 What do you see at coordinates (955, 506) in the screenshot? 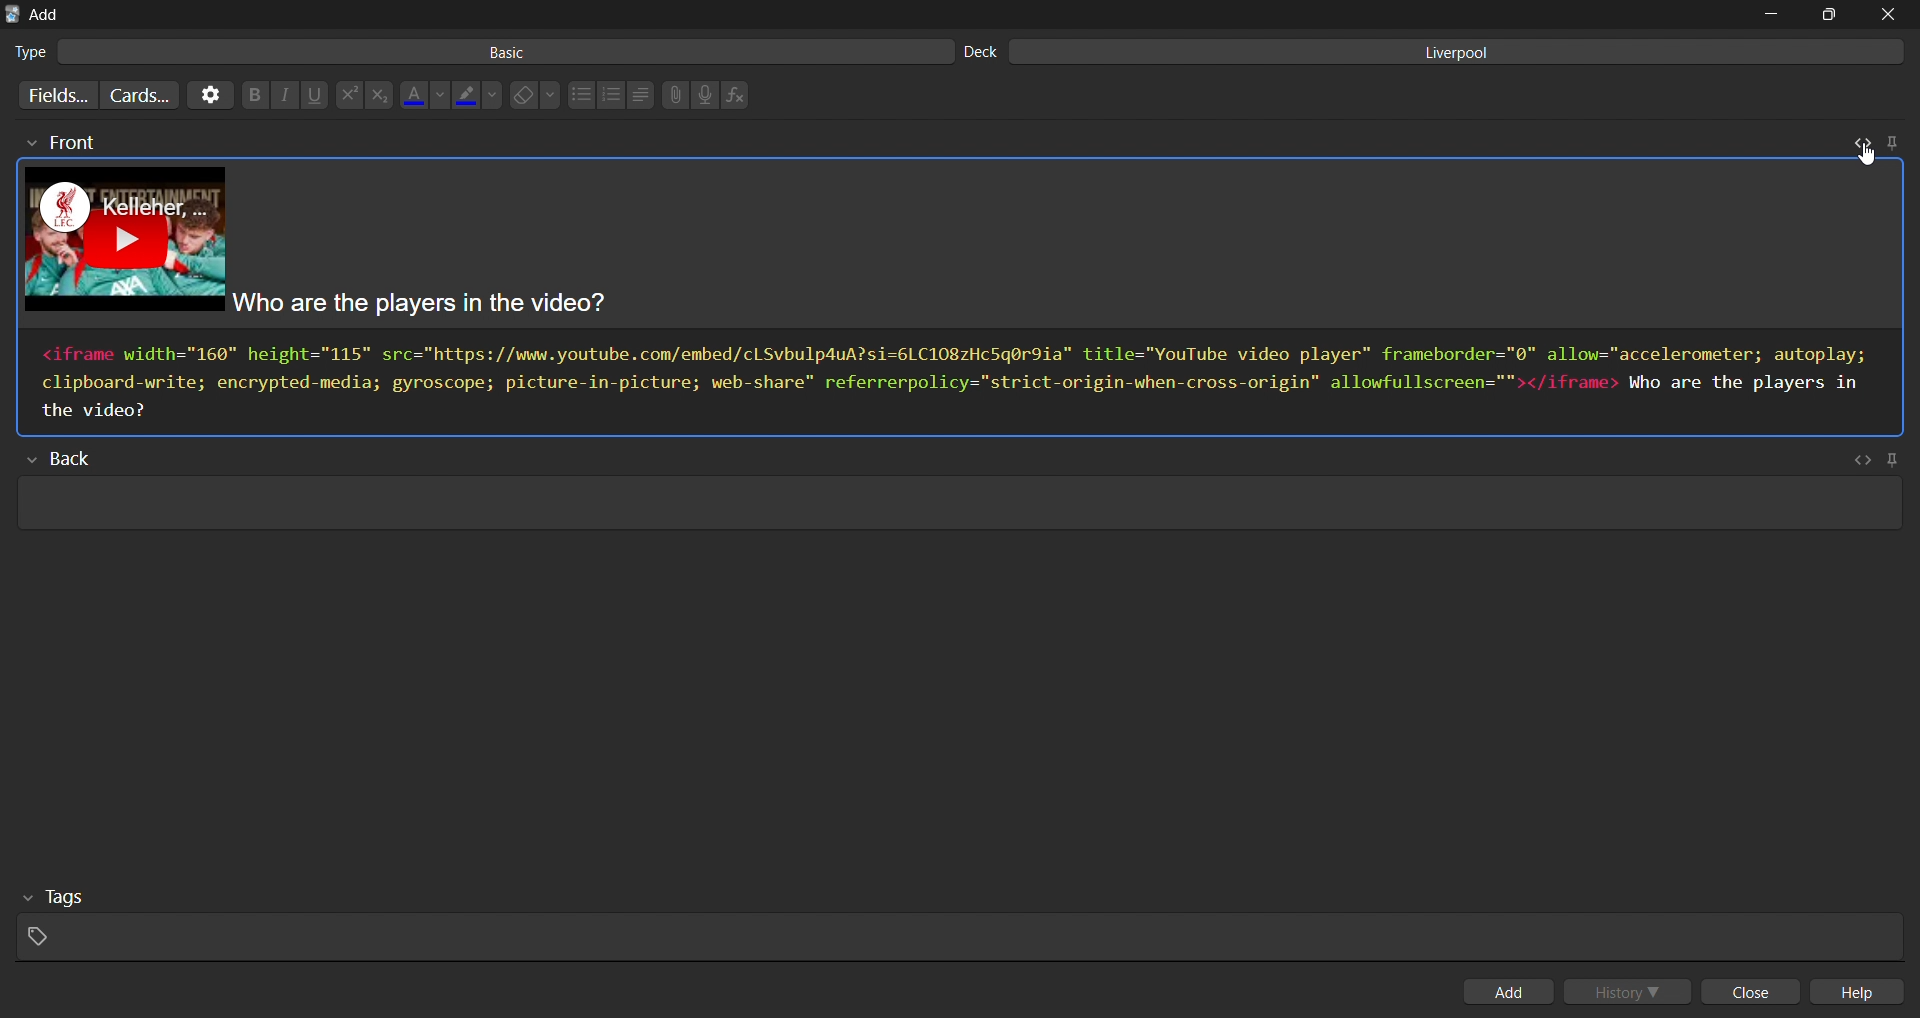
I see `card back input field` at bounding box center [955, 506].